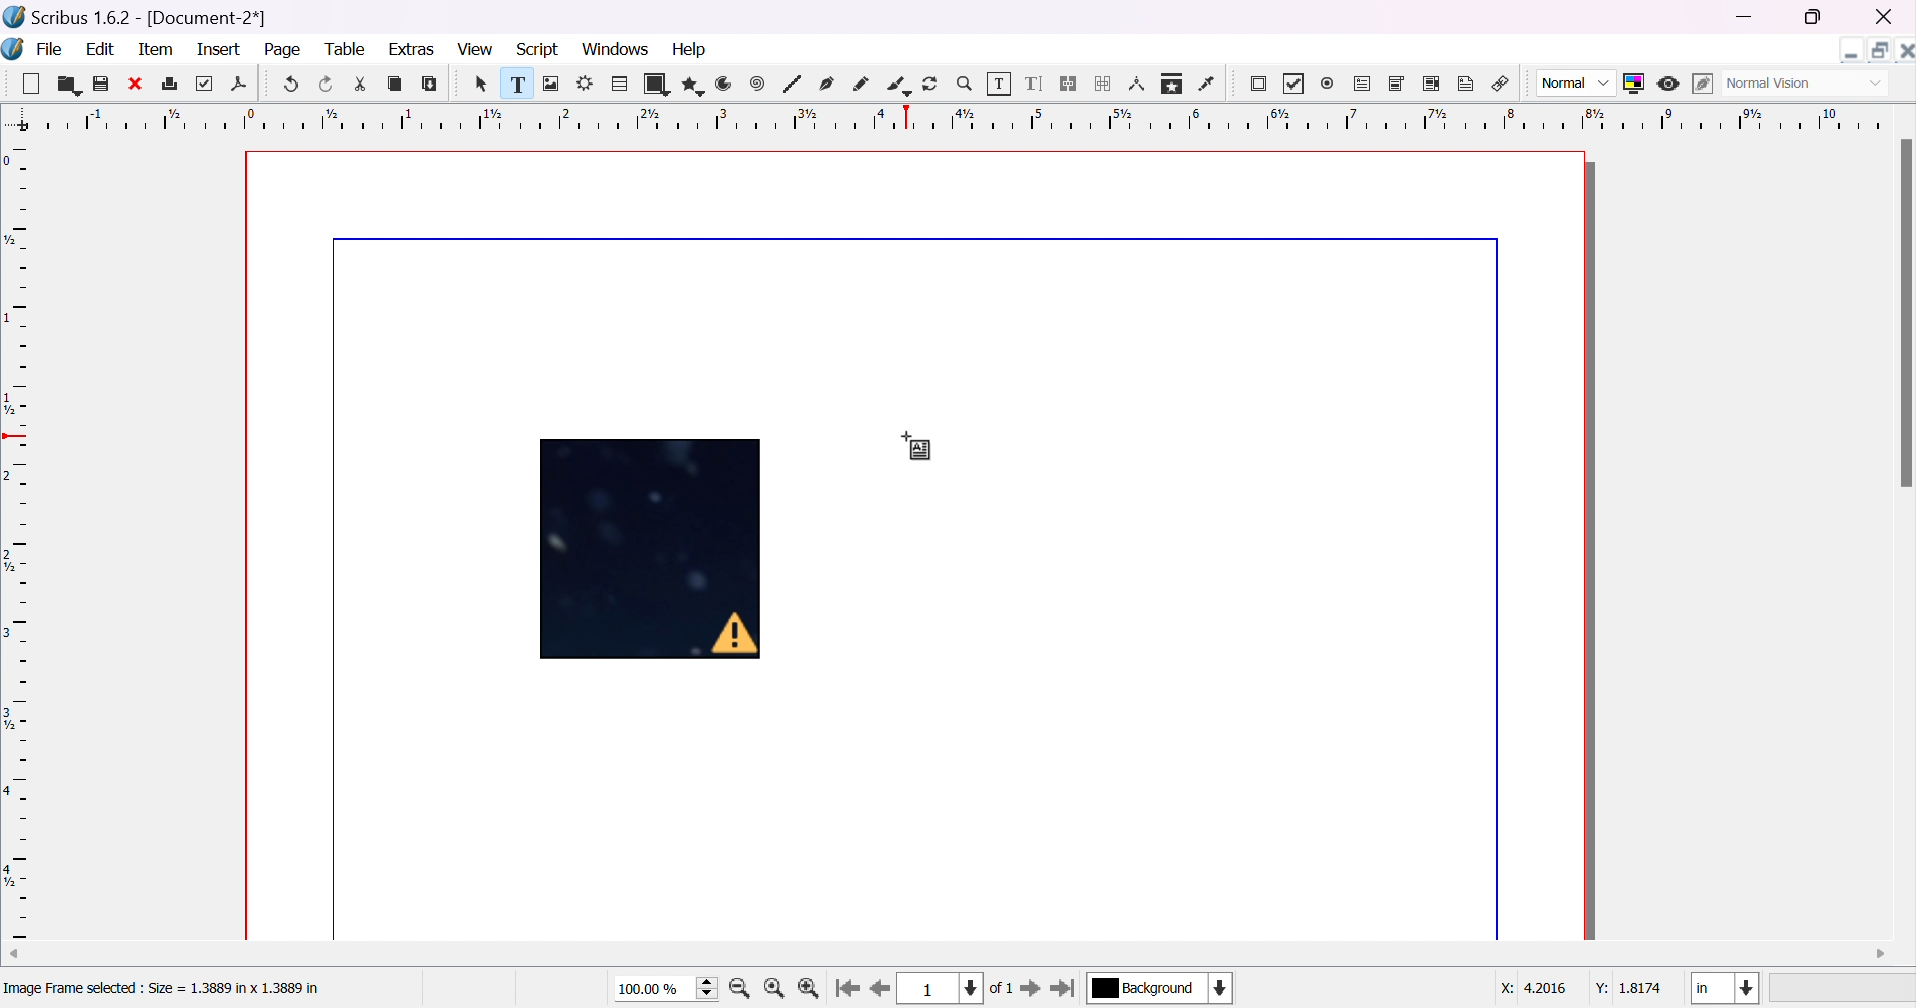  I want to click on scroll left, so click(12, 952).